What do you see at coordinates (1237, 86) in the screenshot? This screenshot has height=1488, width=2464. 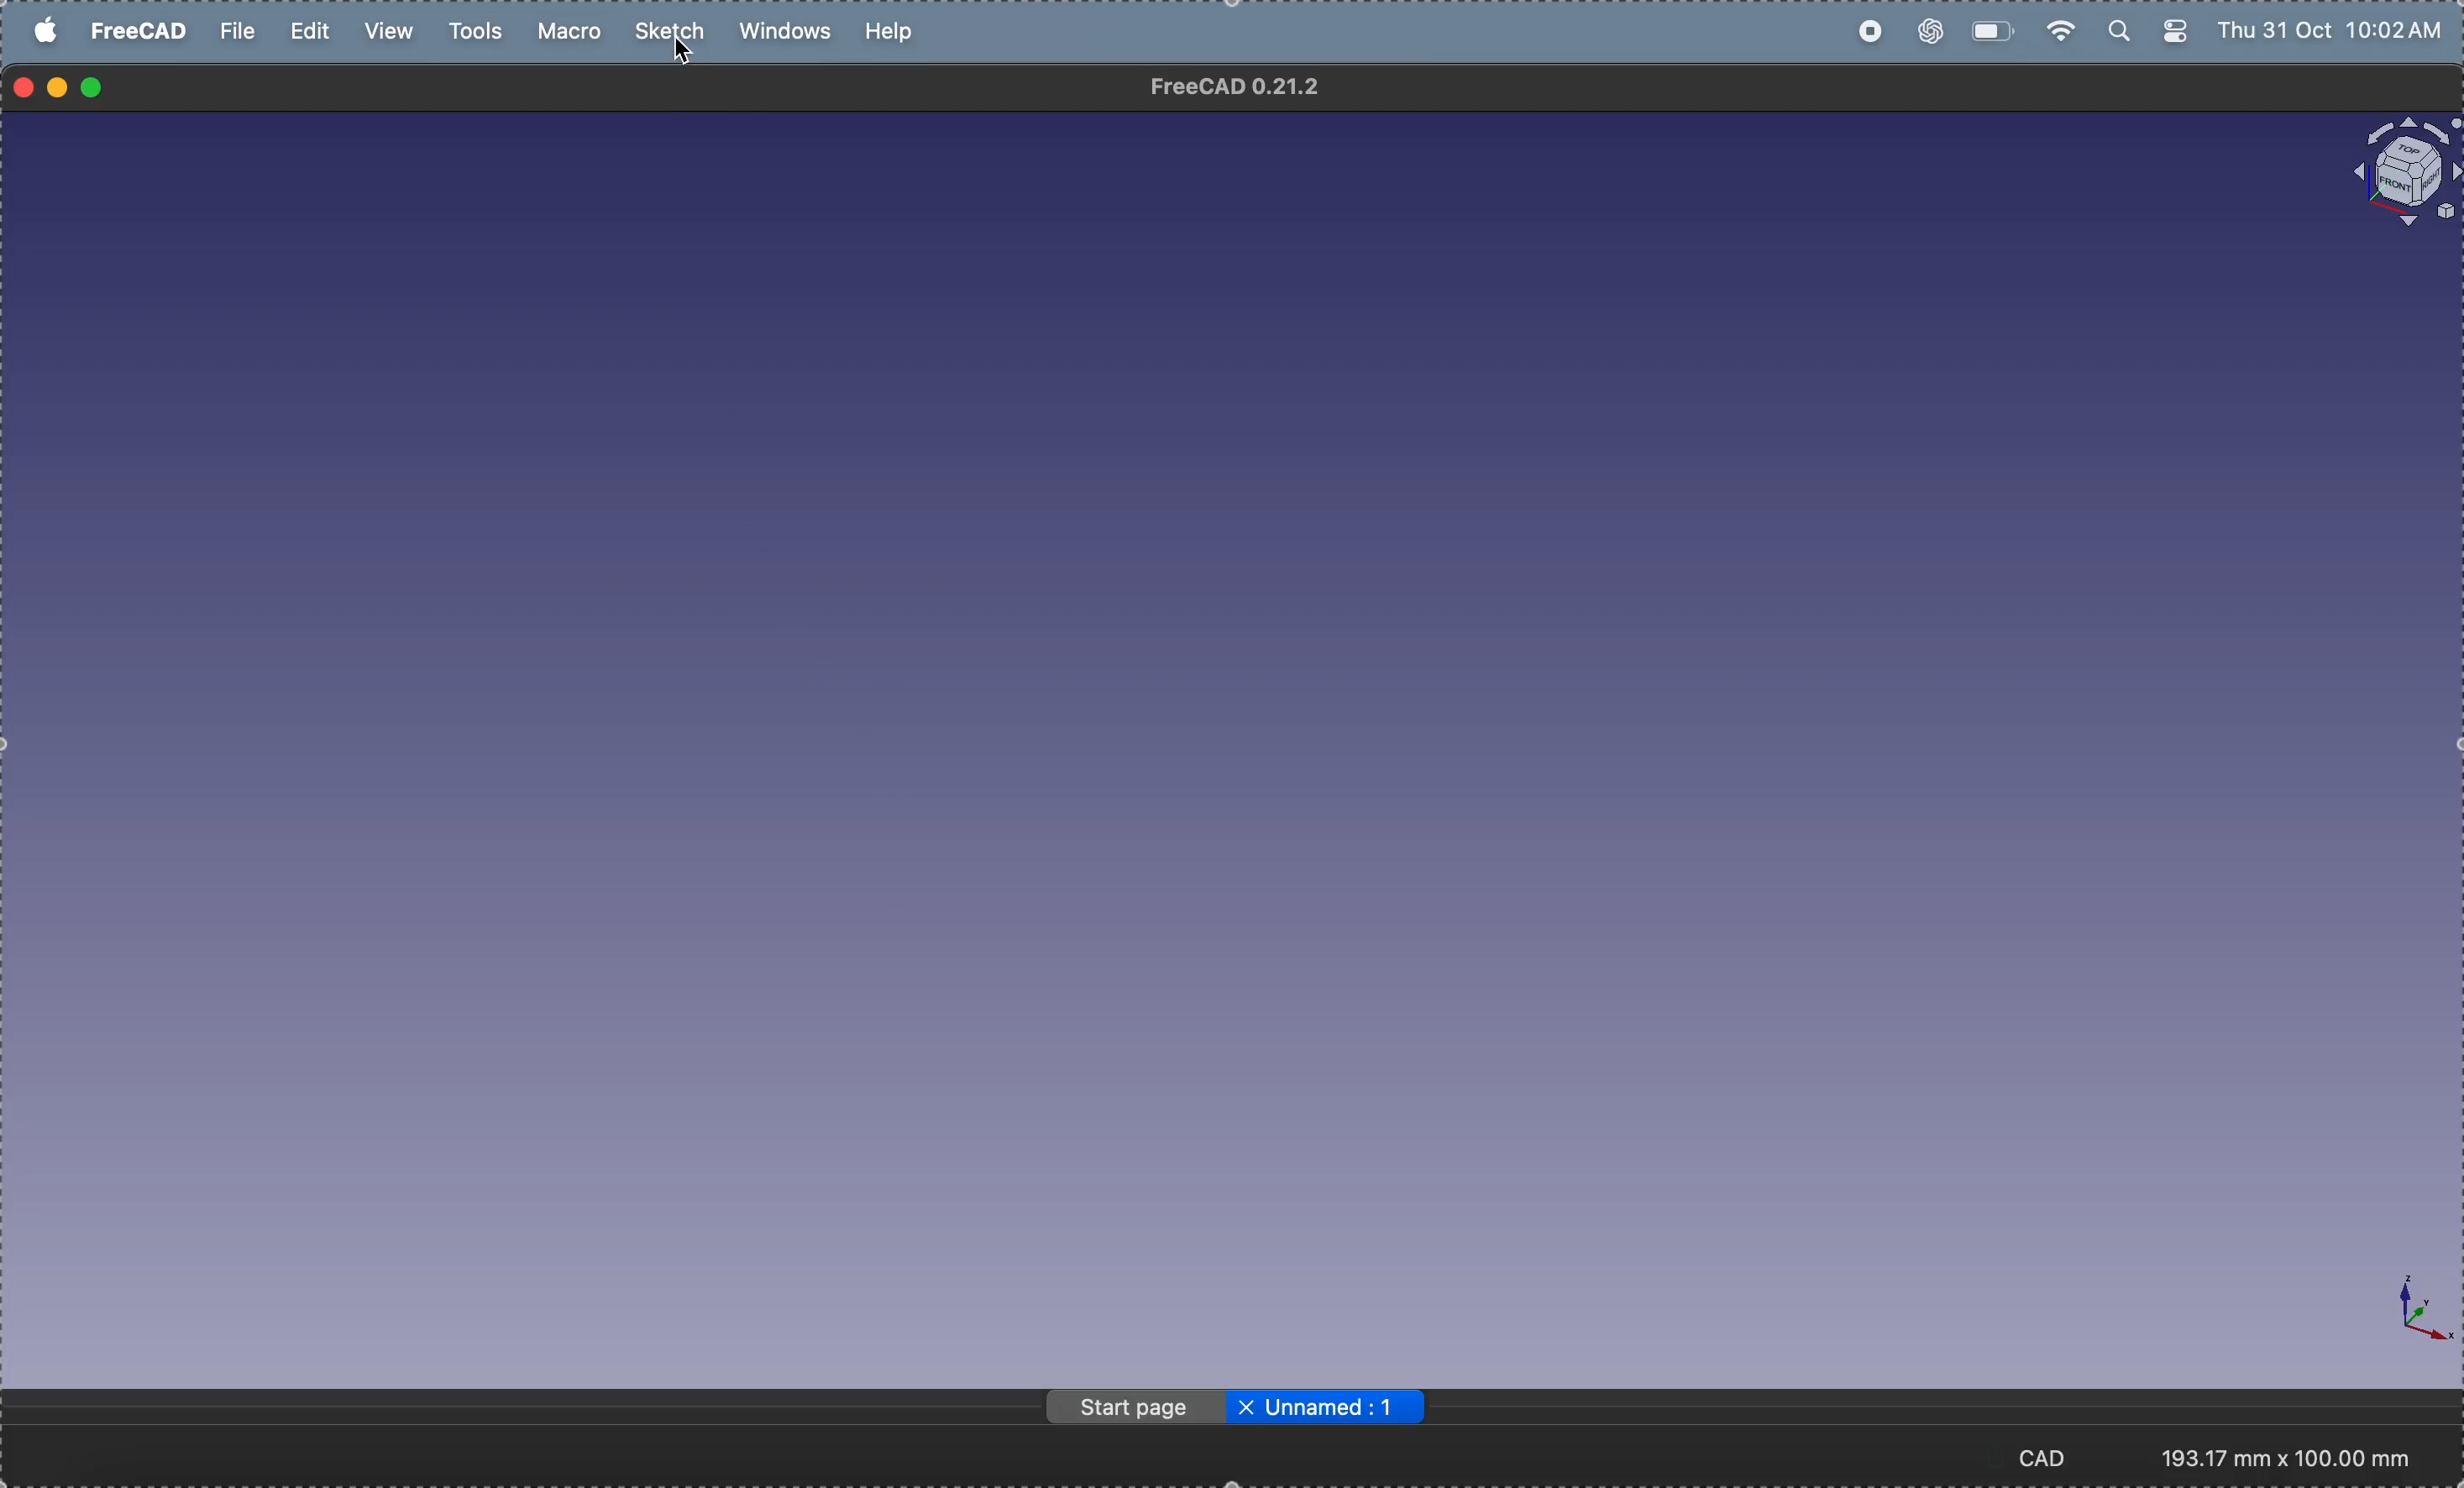 I see `FreeCAD 0.21.2` at bounding box center [1237, 86].